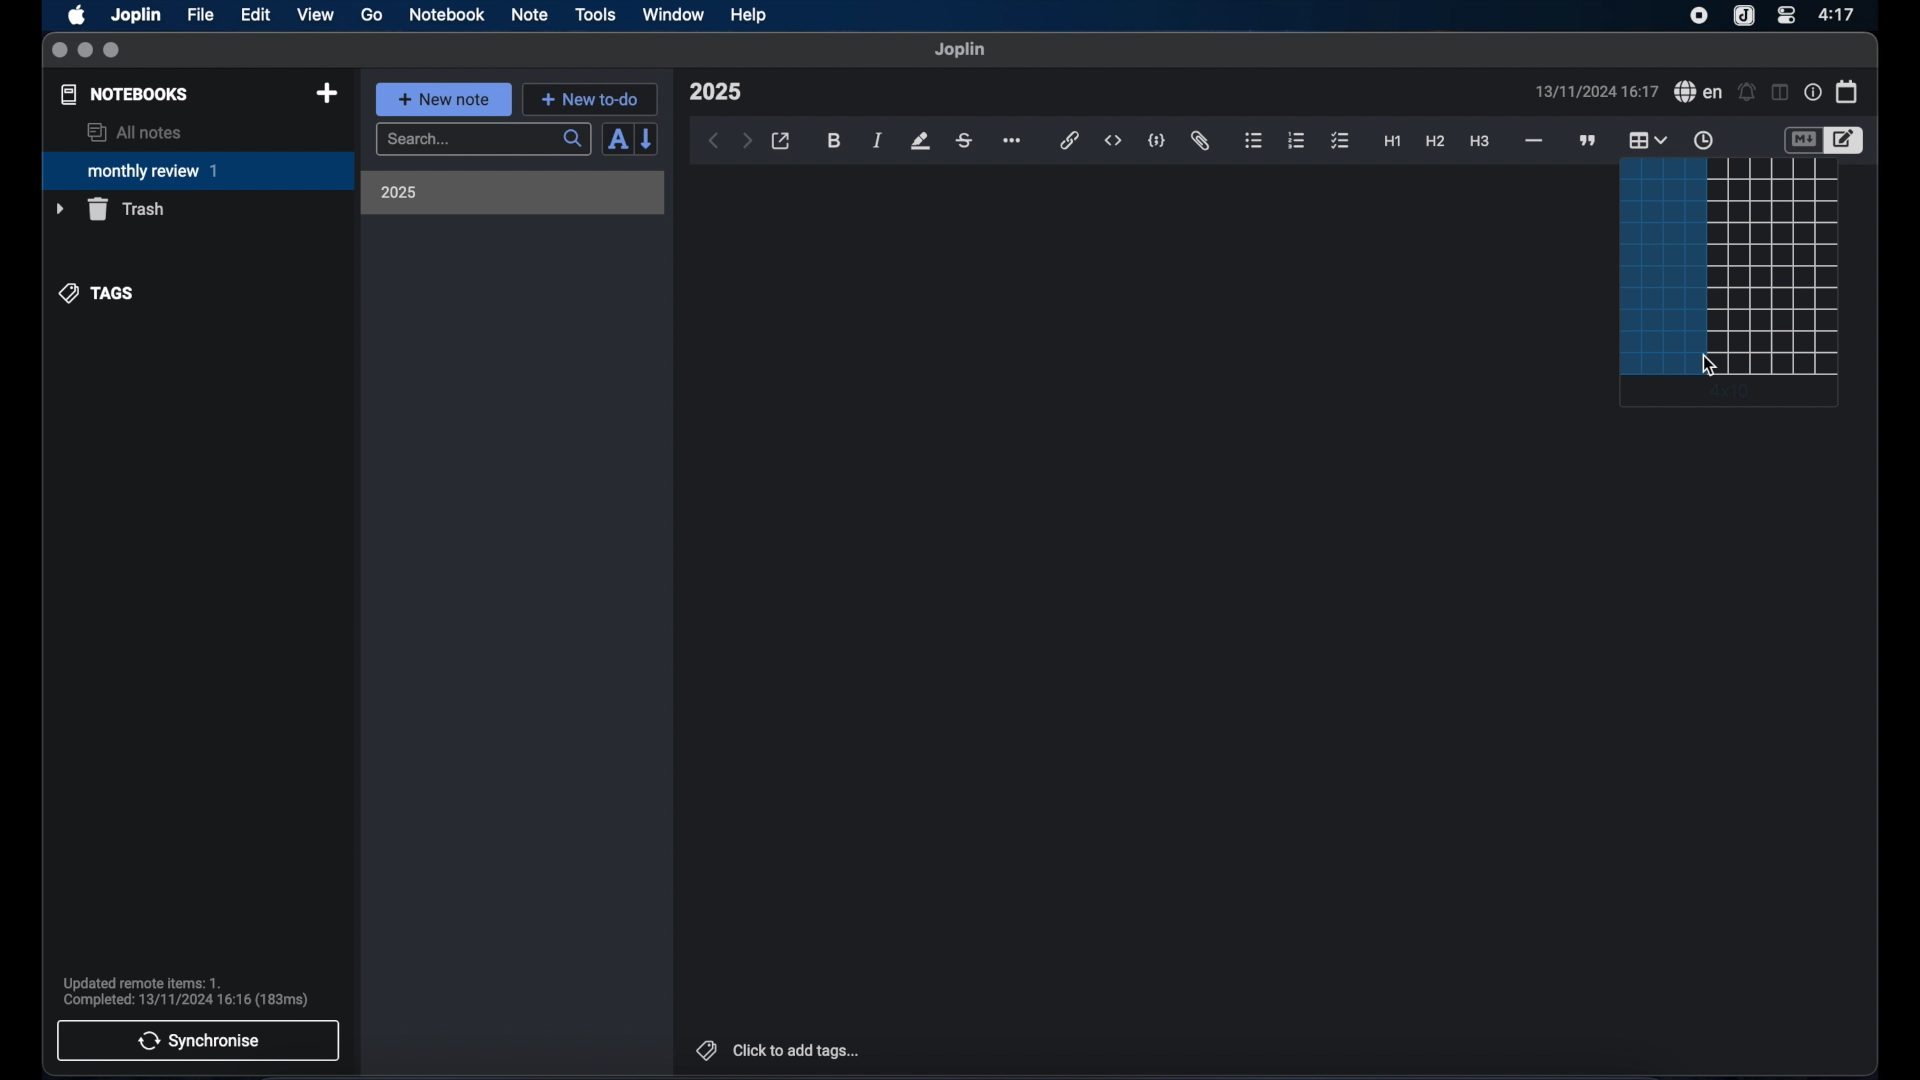 The height and width of the screenshot is (1080, 1920). I want to click on go, so click(372, 14).